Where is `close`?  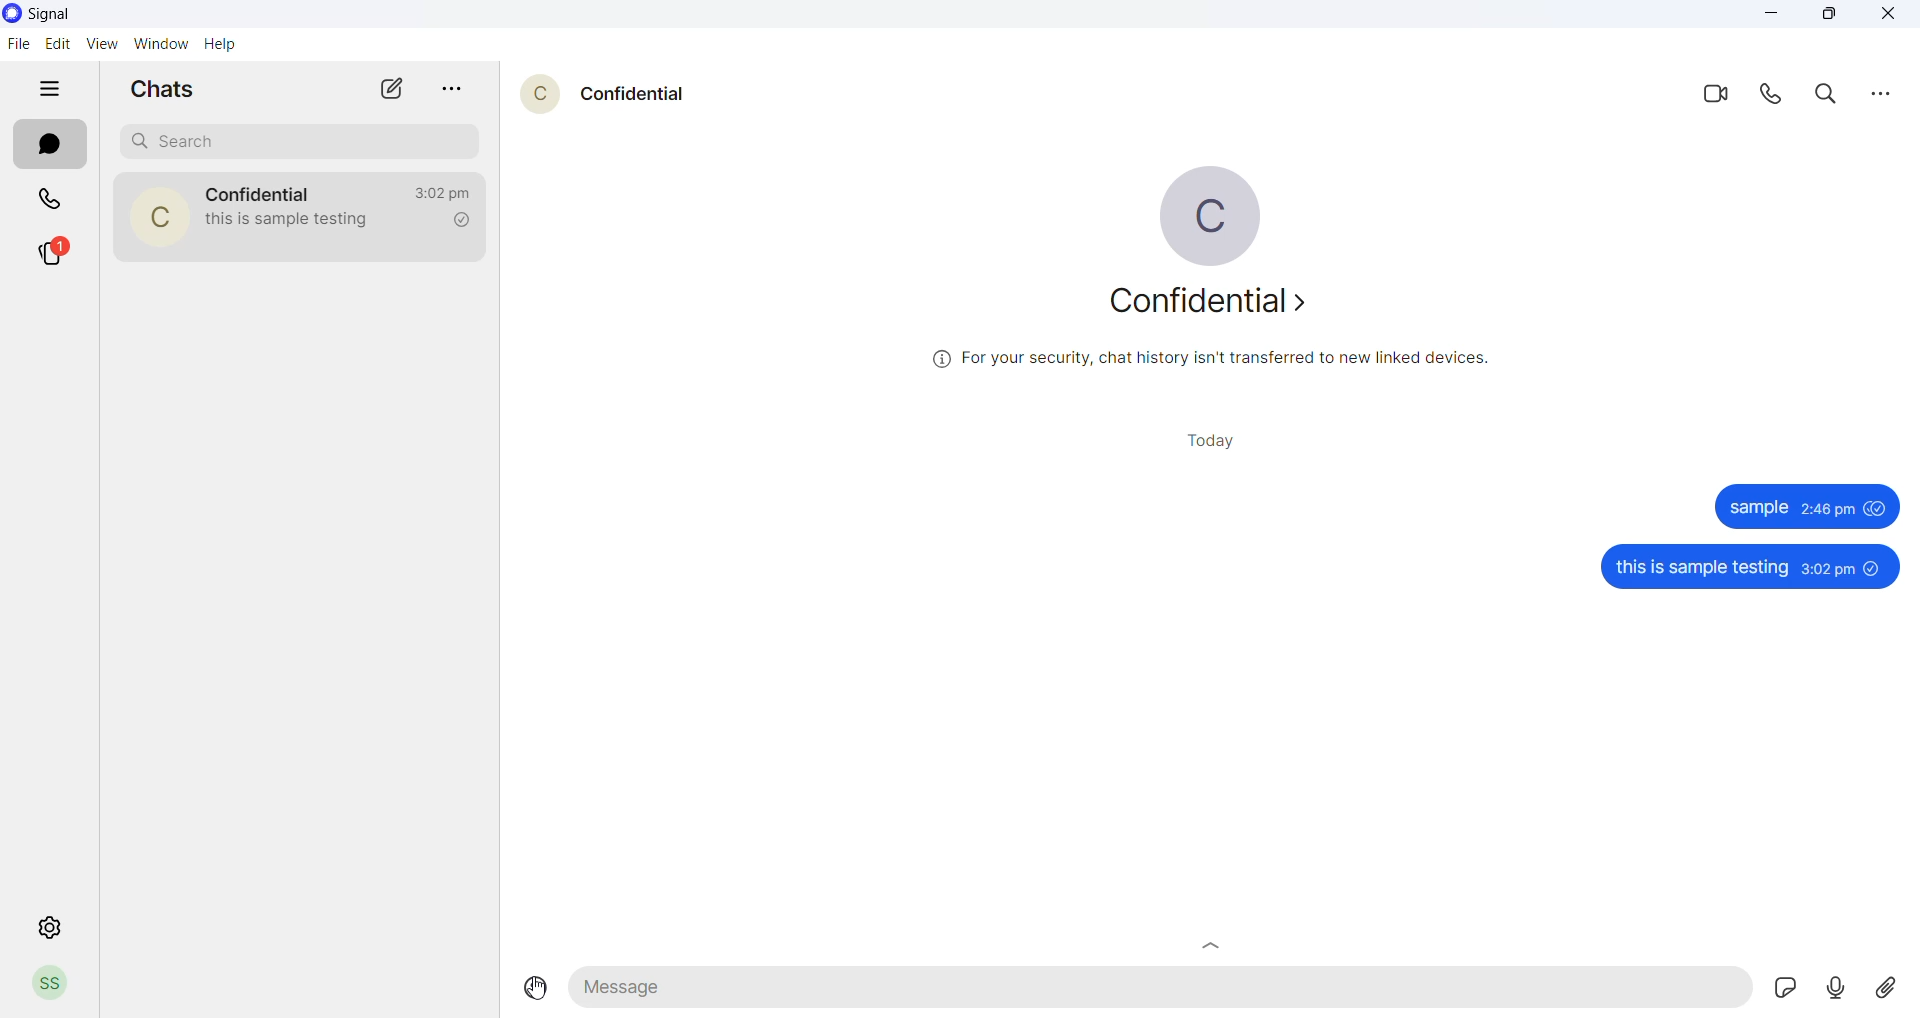
close is located at coordinates (1885, 17).